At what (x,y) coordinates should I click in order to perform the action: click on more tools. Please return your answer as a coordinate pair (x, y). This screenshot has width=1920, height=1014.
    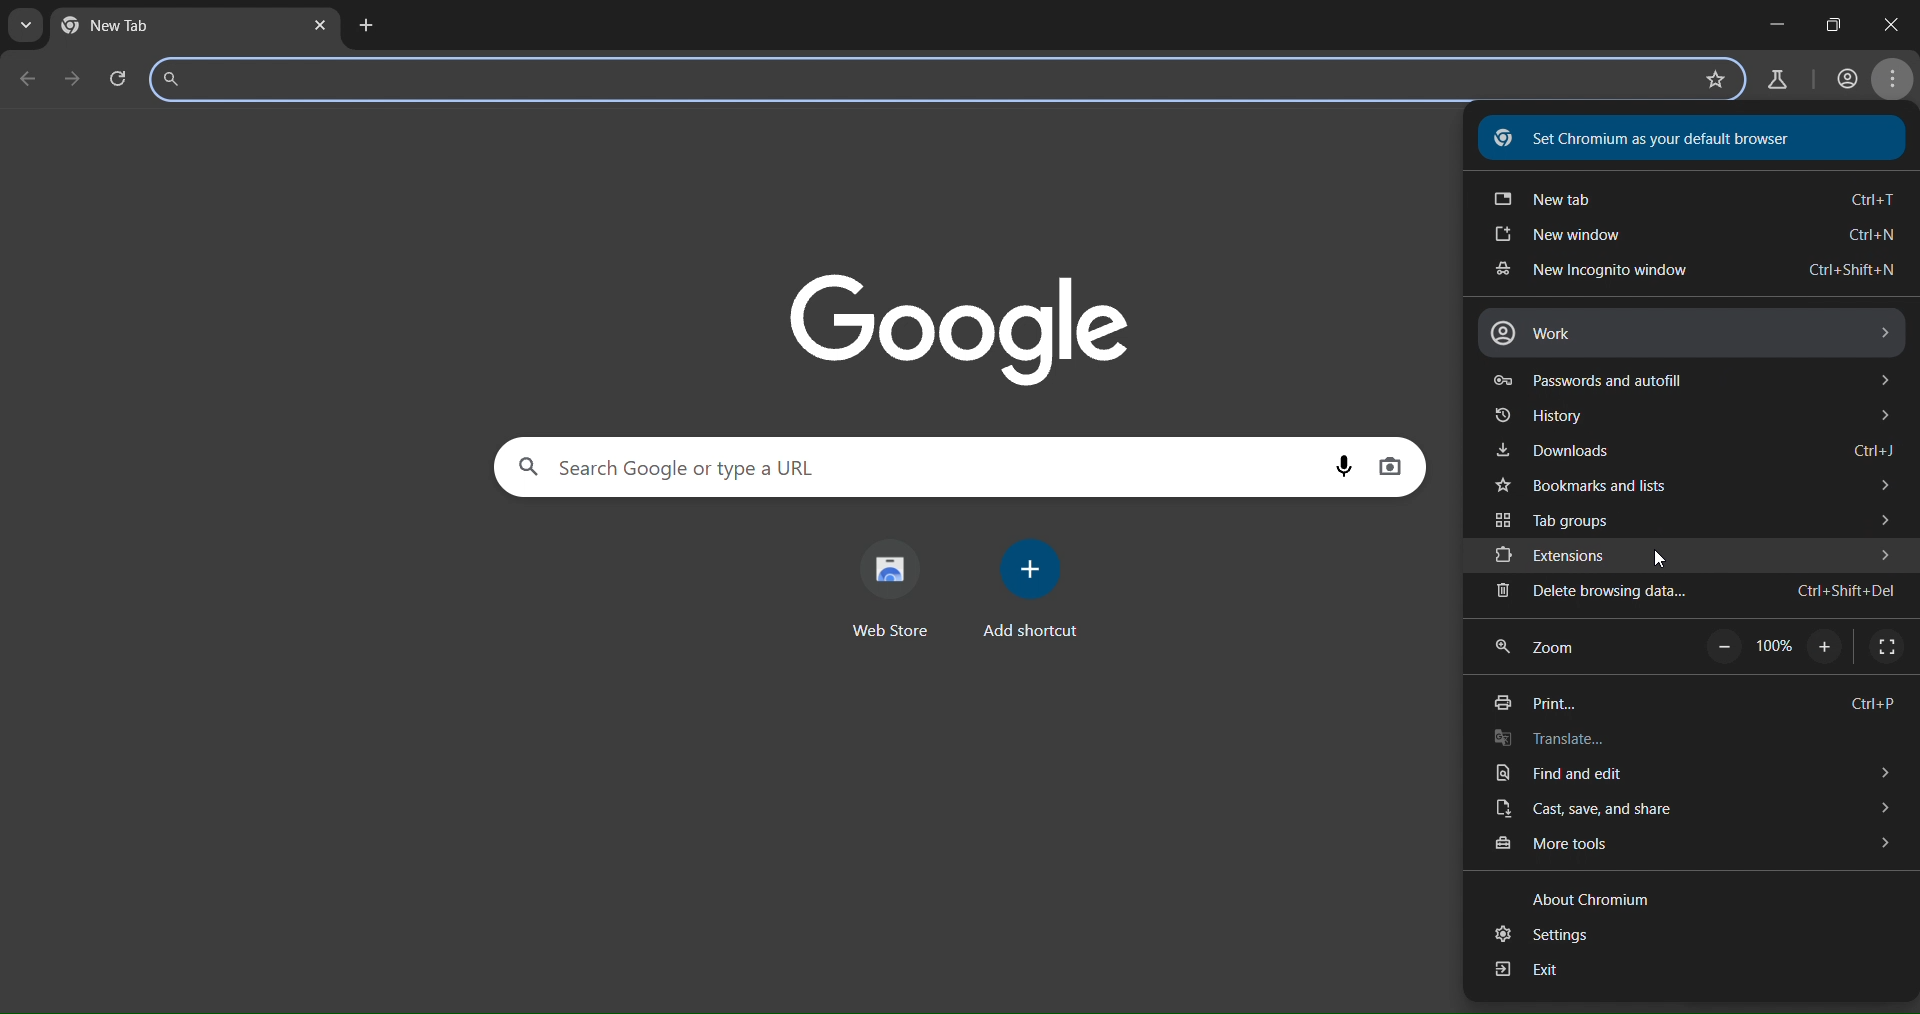
    Looking at the image, I should click on (1697, 847).